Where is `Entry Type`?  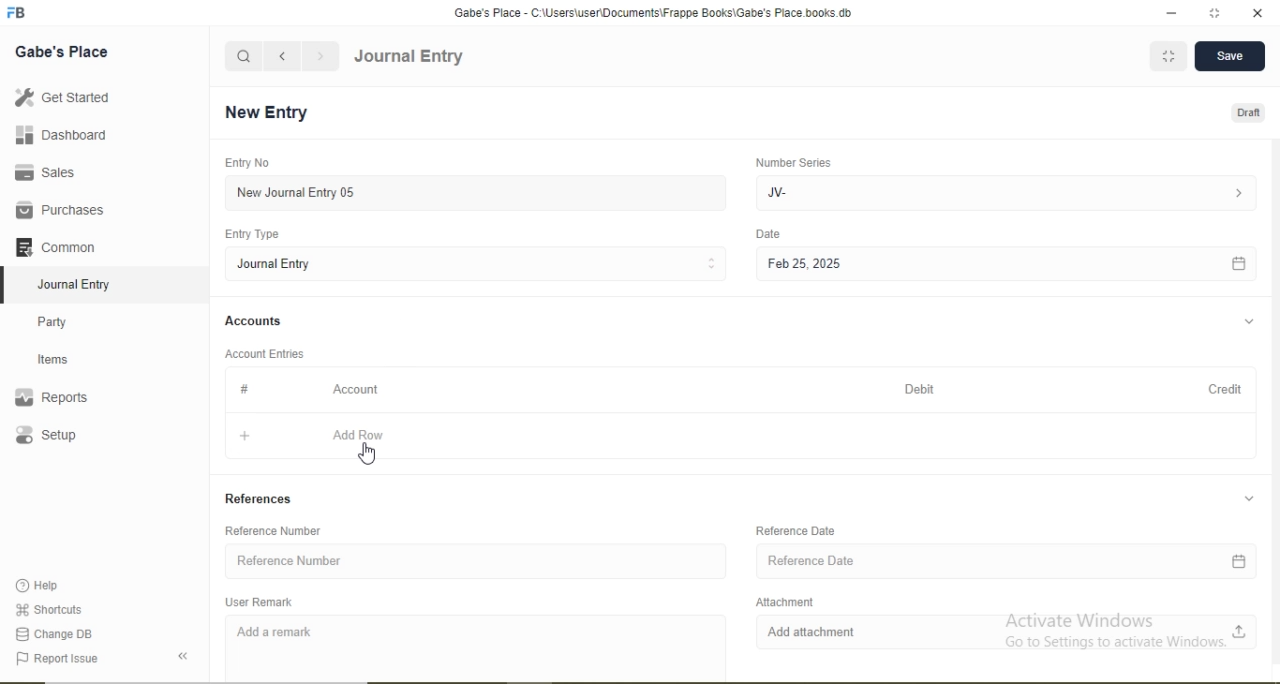
Entry Type is located at coordinates (254, 234).